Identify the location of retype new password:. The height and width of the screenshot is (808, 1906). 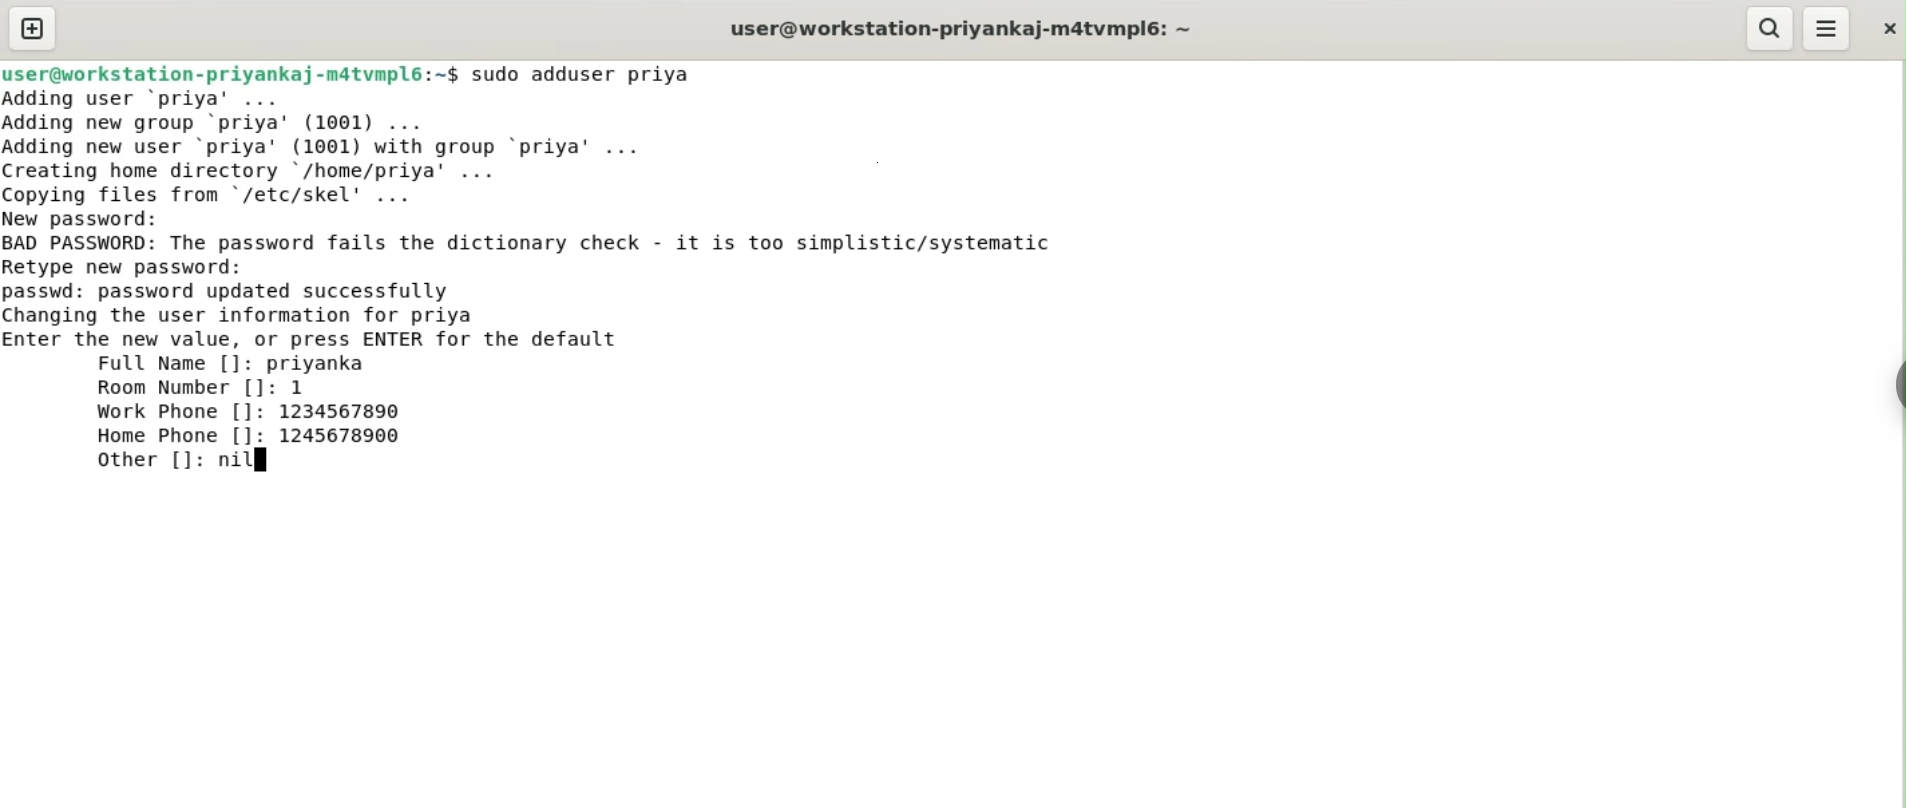
(138, 266).